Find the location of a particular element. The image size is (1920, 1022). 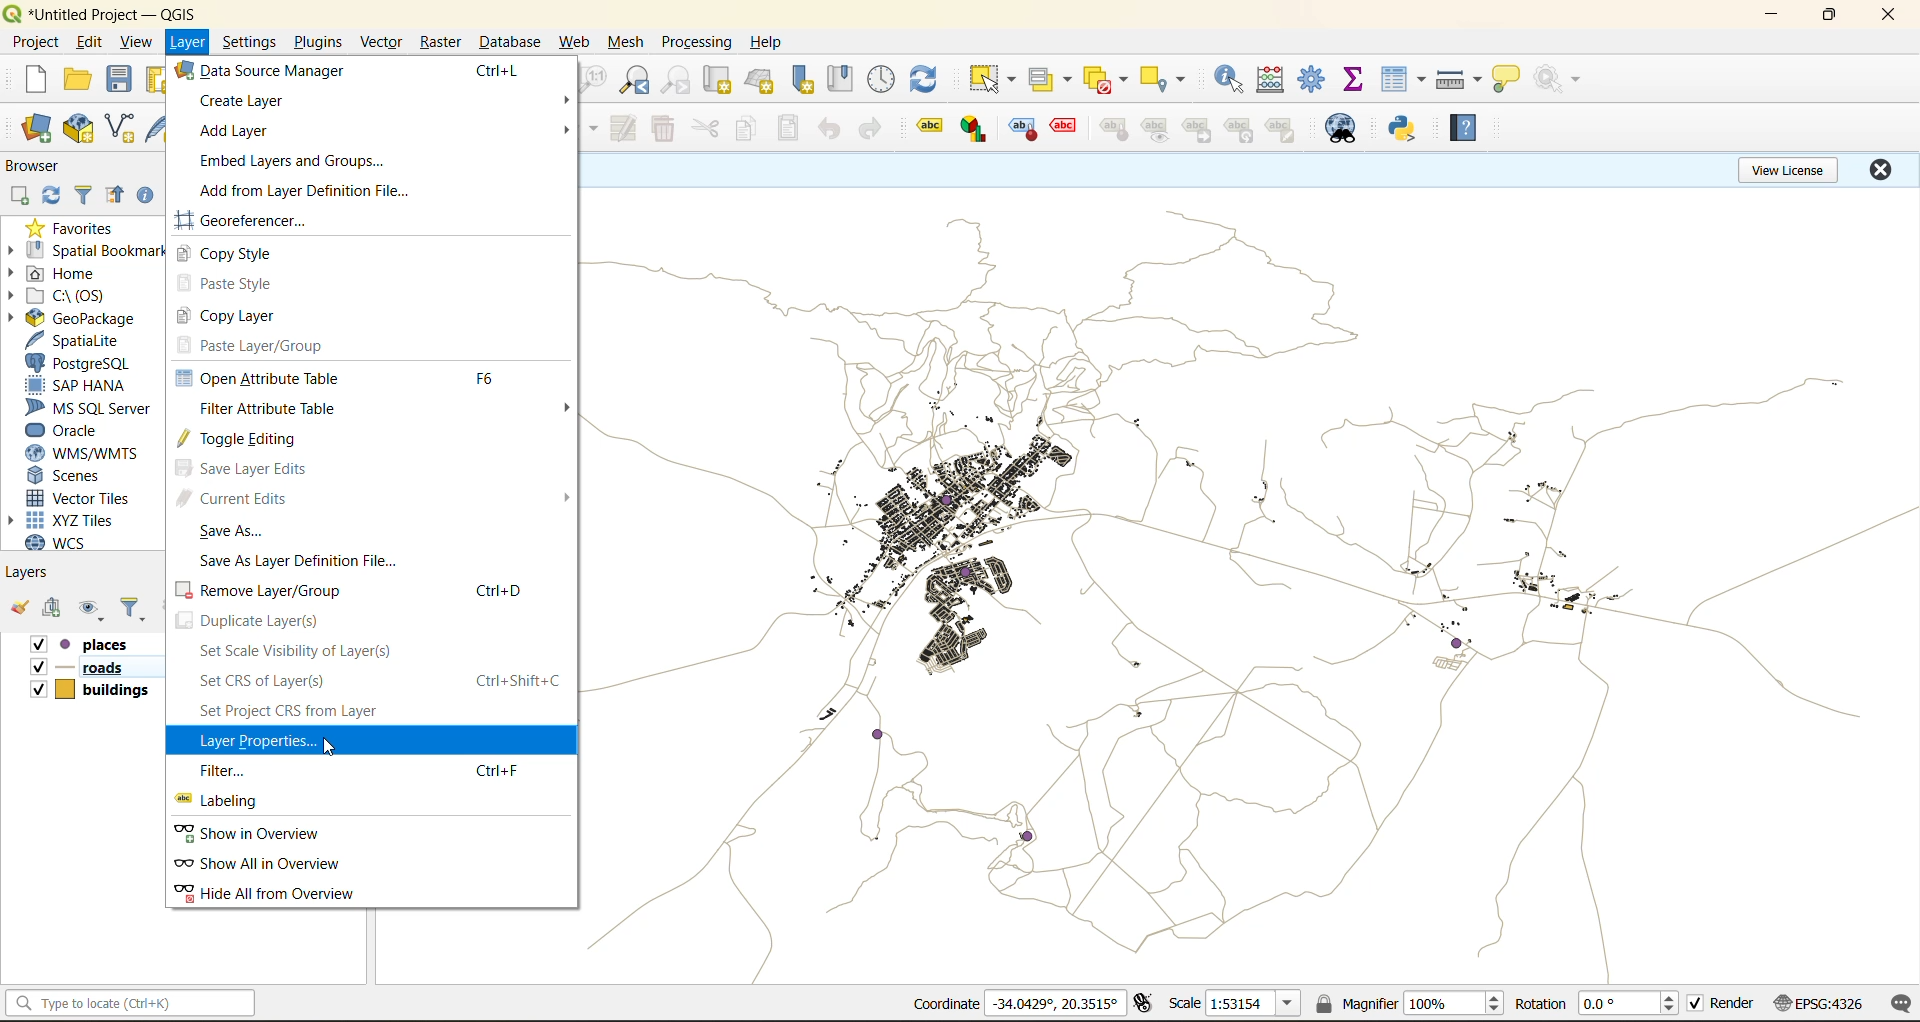

label tool 9 is located at coordinates (1284, 132).